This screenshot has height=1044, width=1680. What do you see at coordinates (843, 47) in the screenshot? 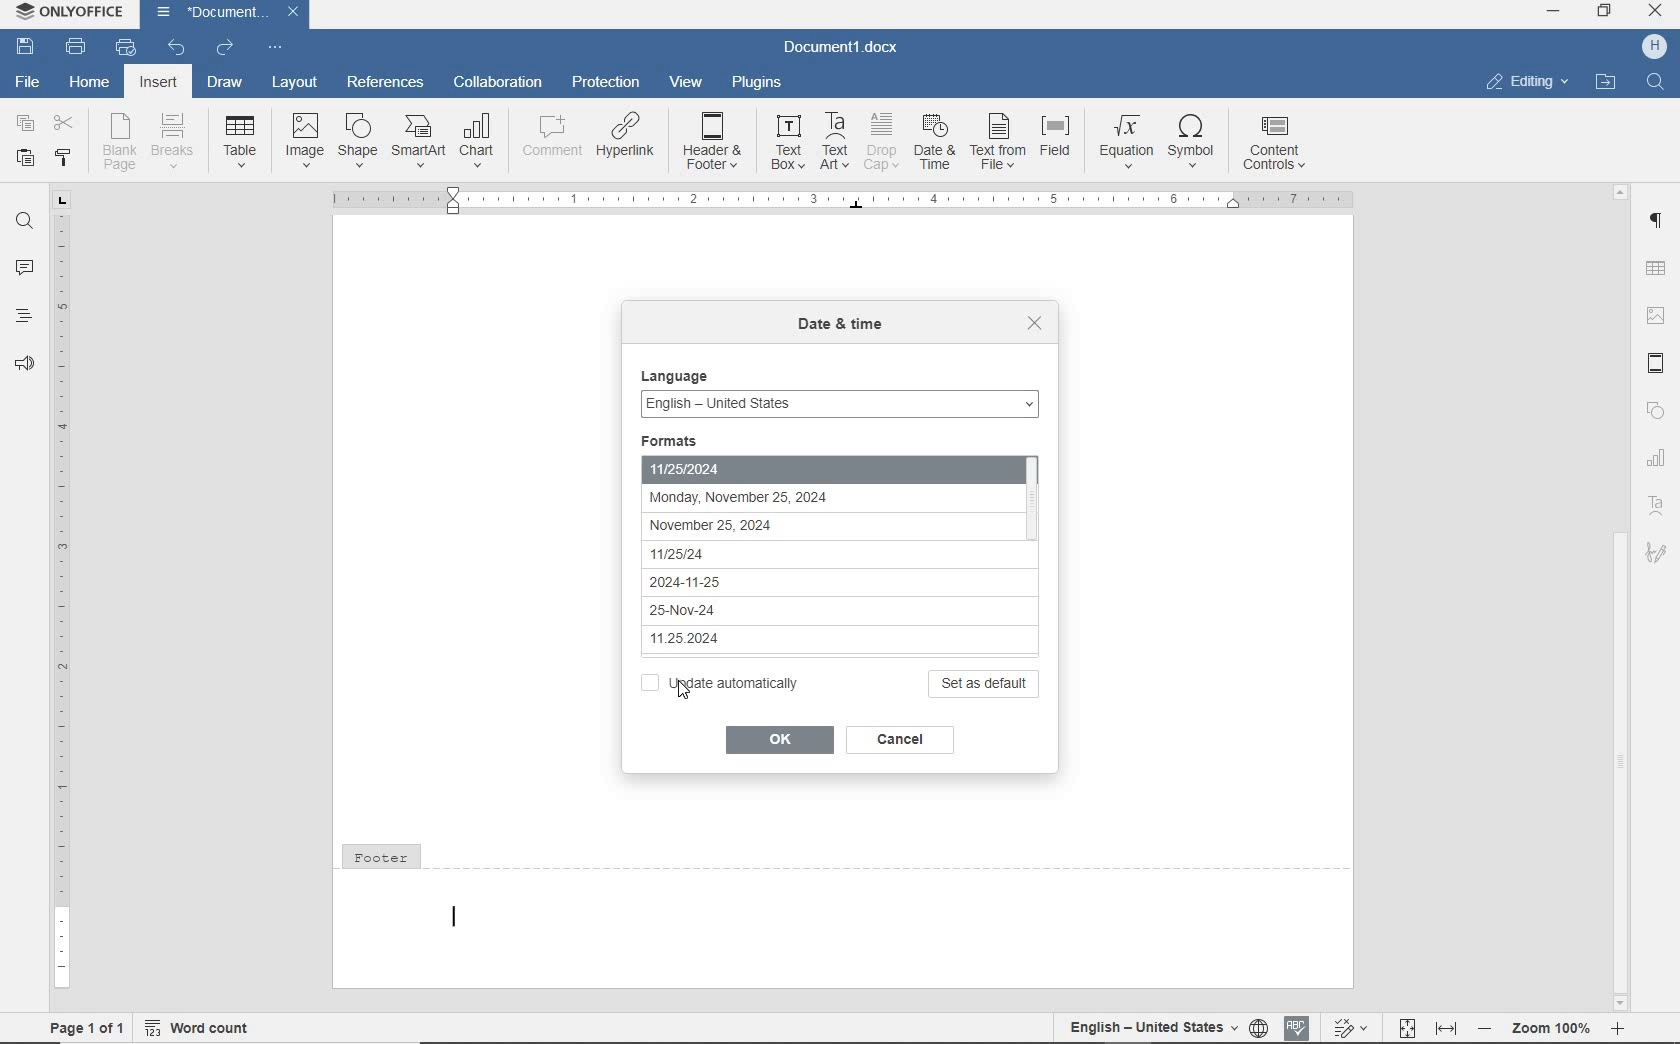
I see `document name` at bounding box center [843, 47].